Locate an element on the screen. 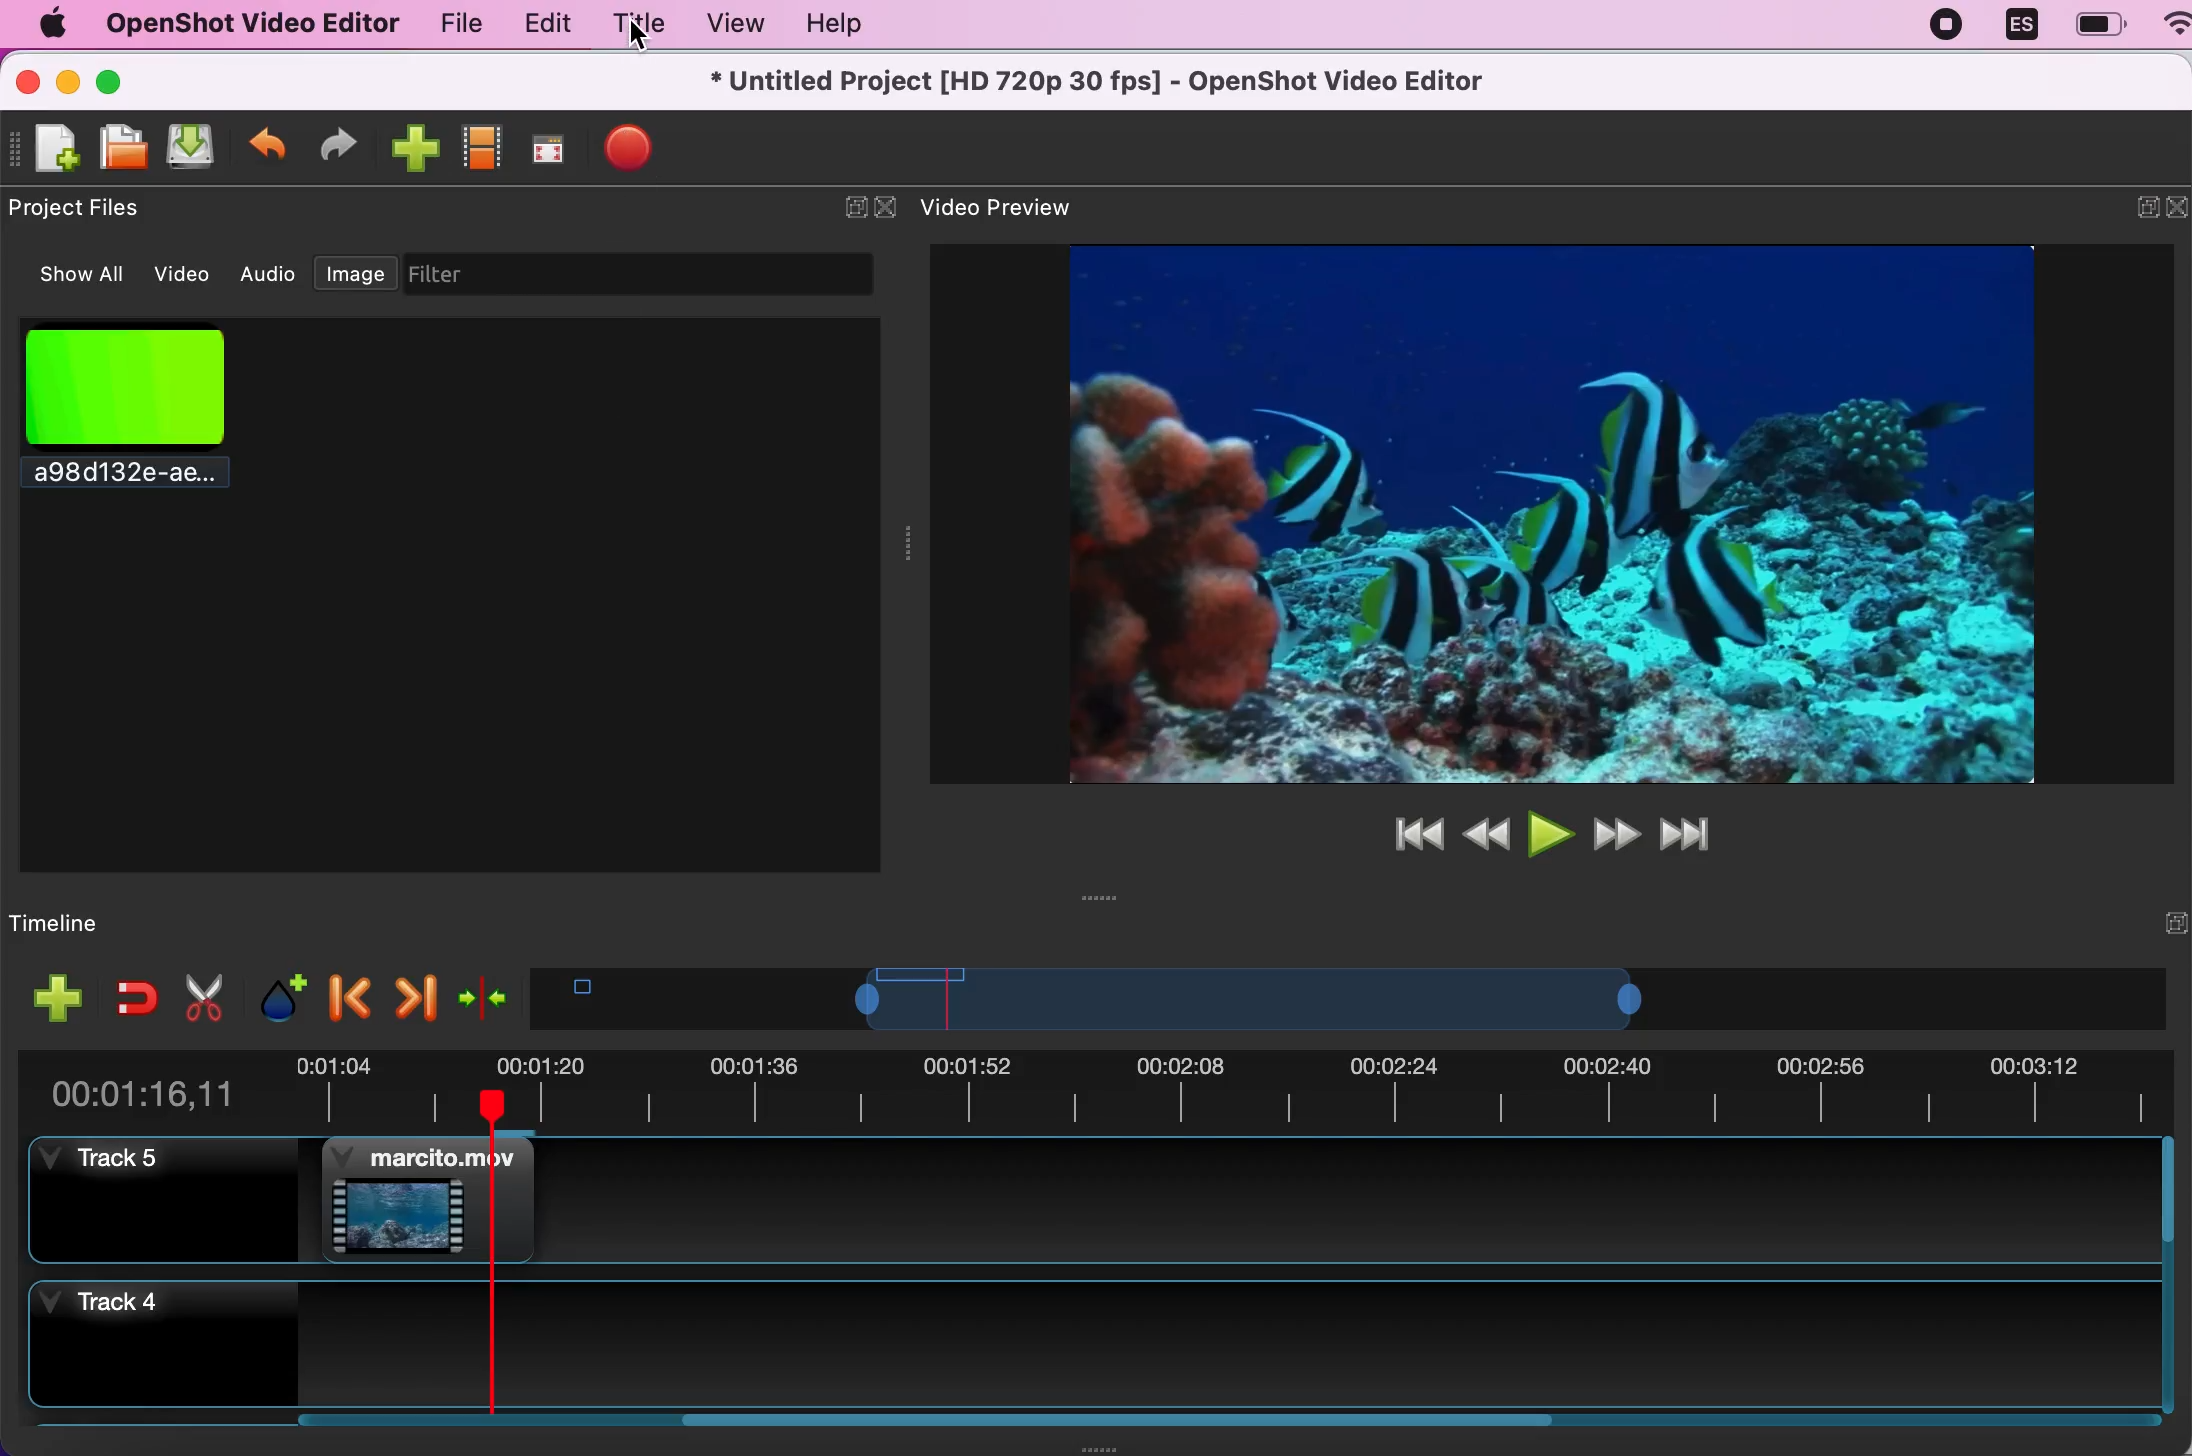  open file is located at coordinates (125, 148).